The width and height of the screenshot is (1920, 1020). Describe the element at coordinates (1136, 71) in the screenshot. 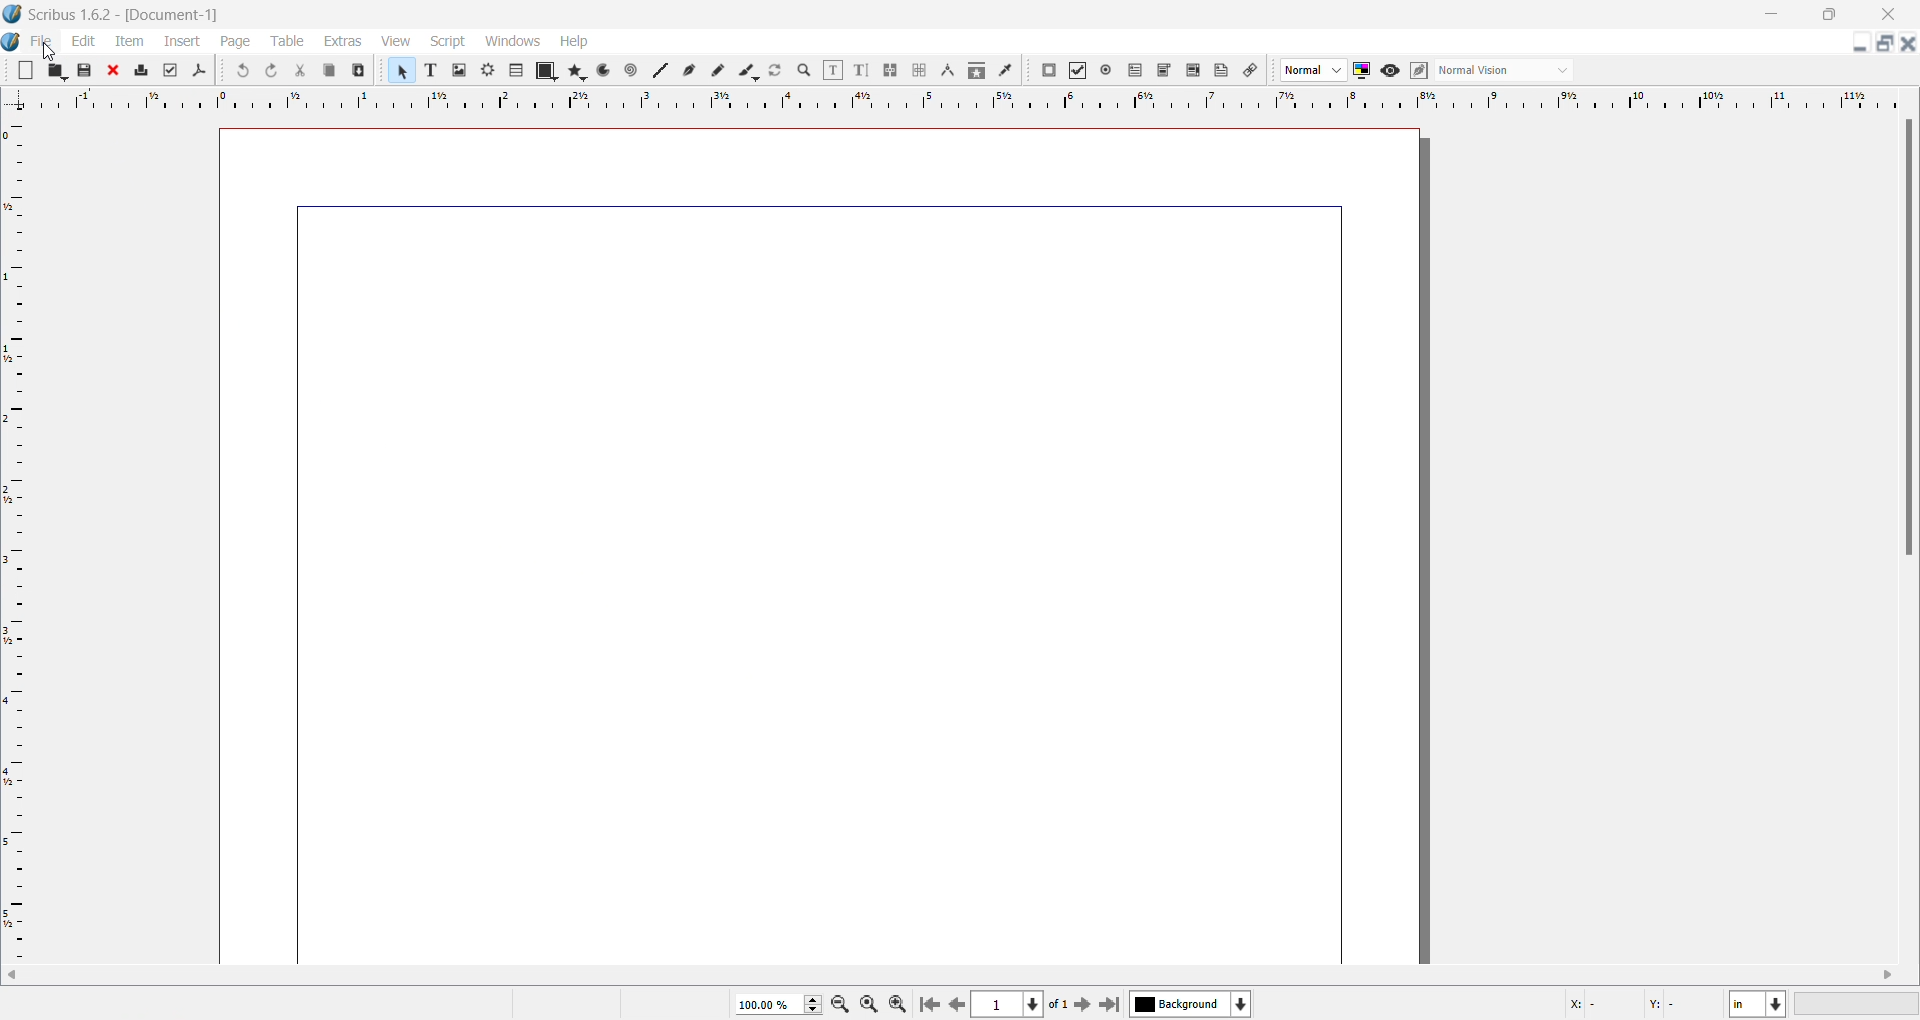

I see `Icon` at that location.